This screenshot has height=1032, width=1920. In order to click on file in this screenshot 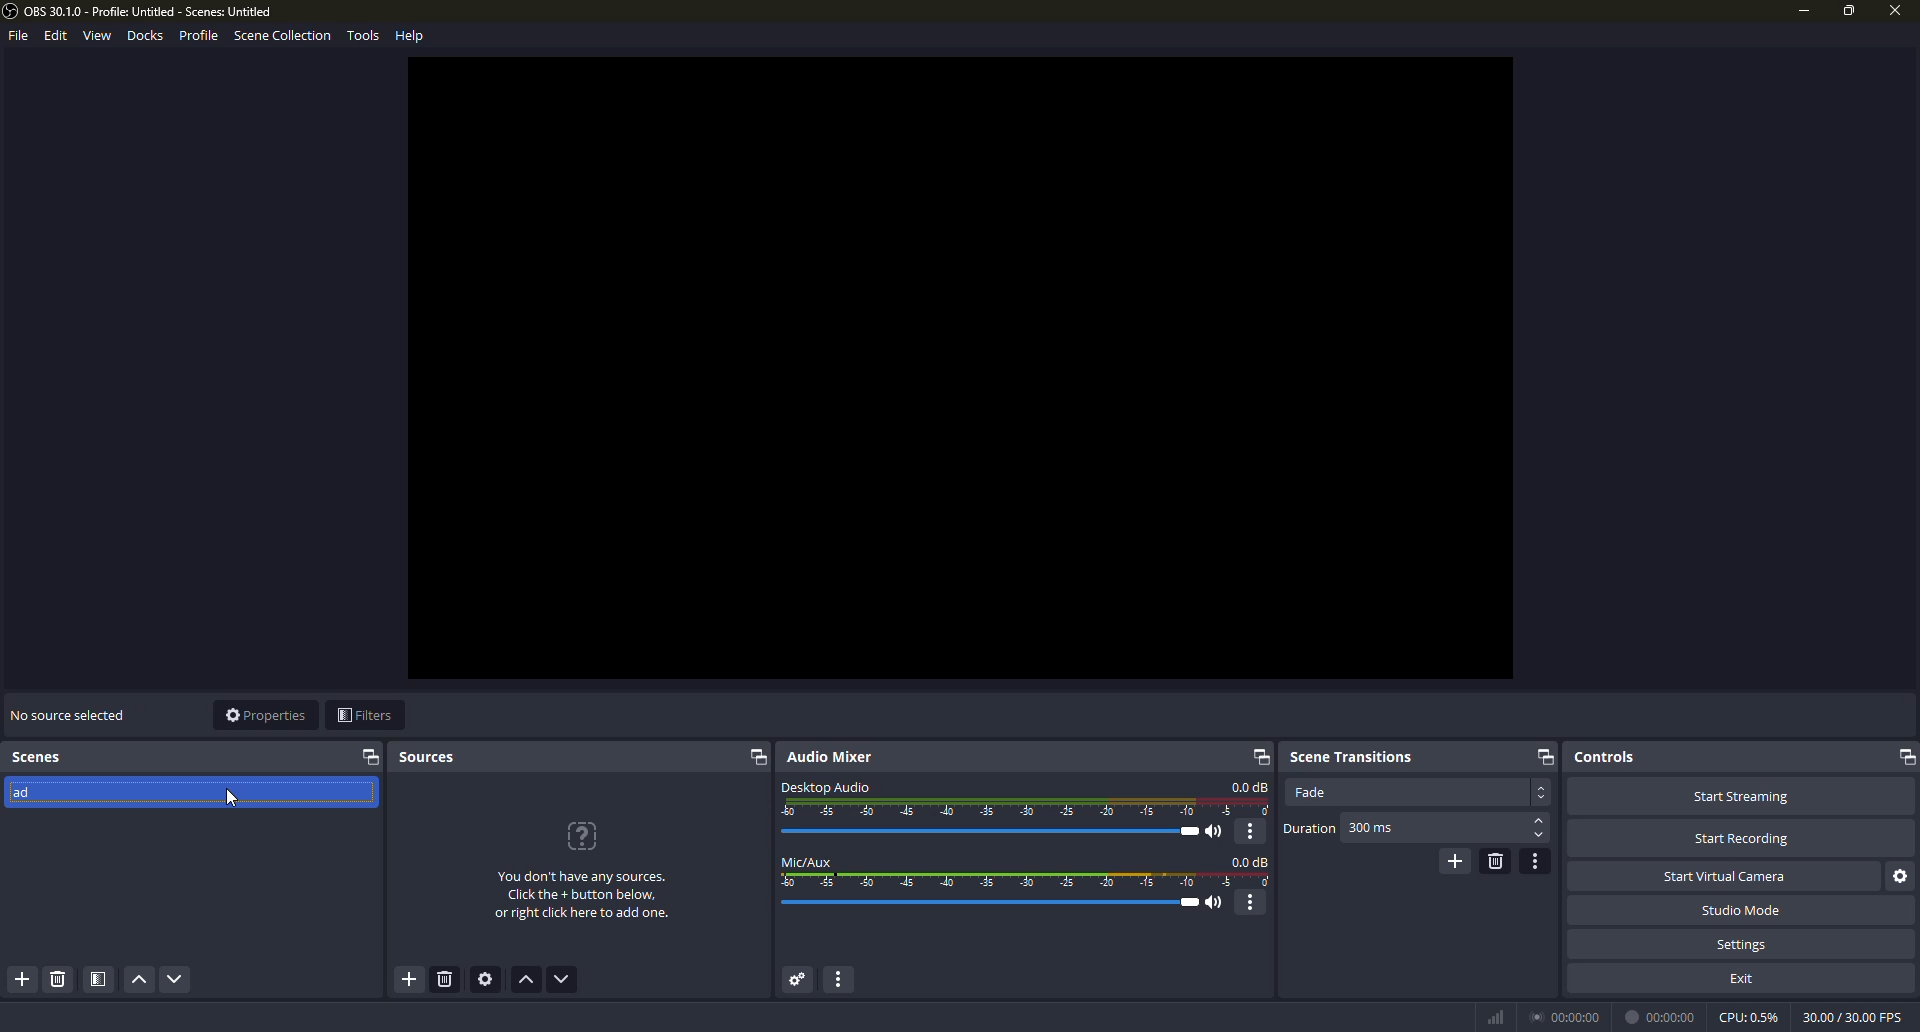, I will do `click(16, 38)`.